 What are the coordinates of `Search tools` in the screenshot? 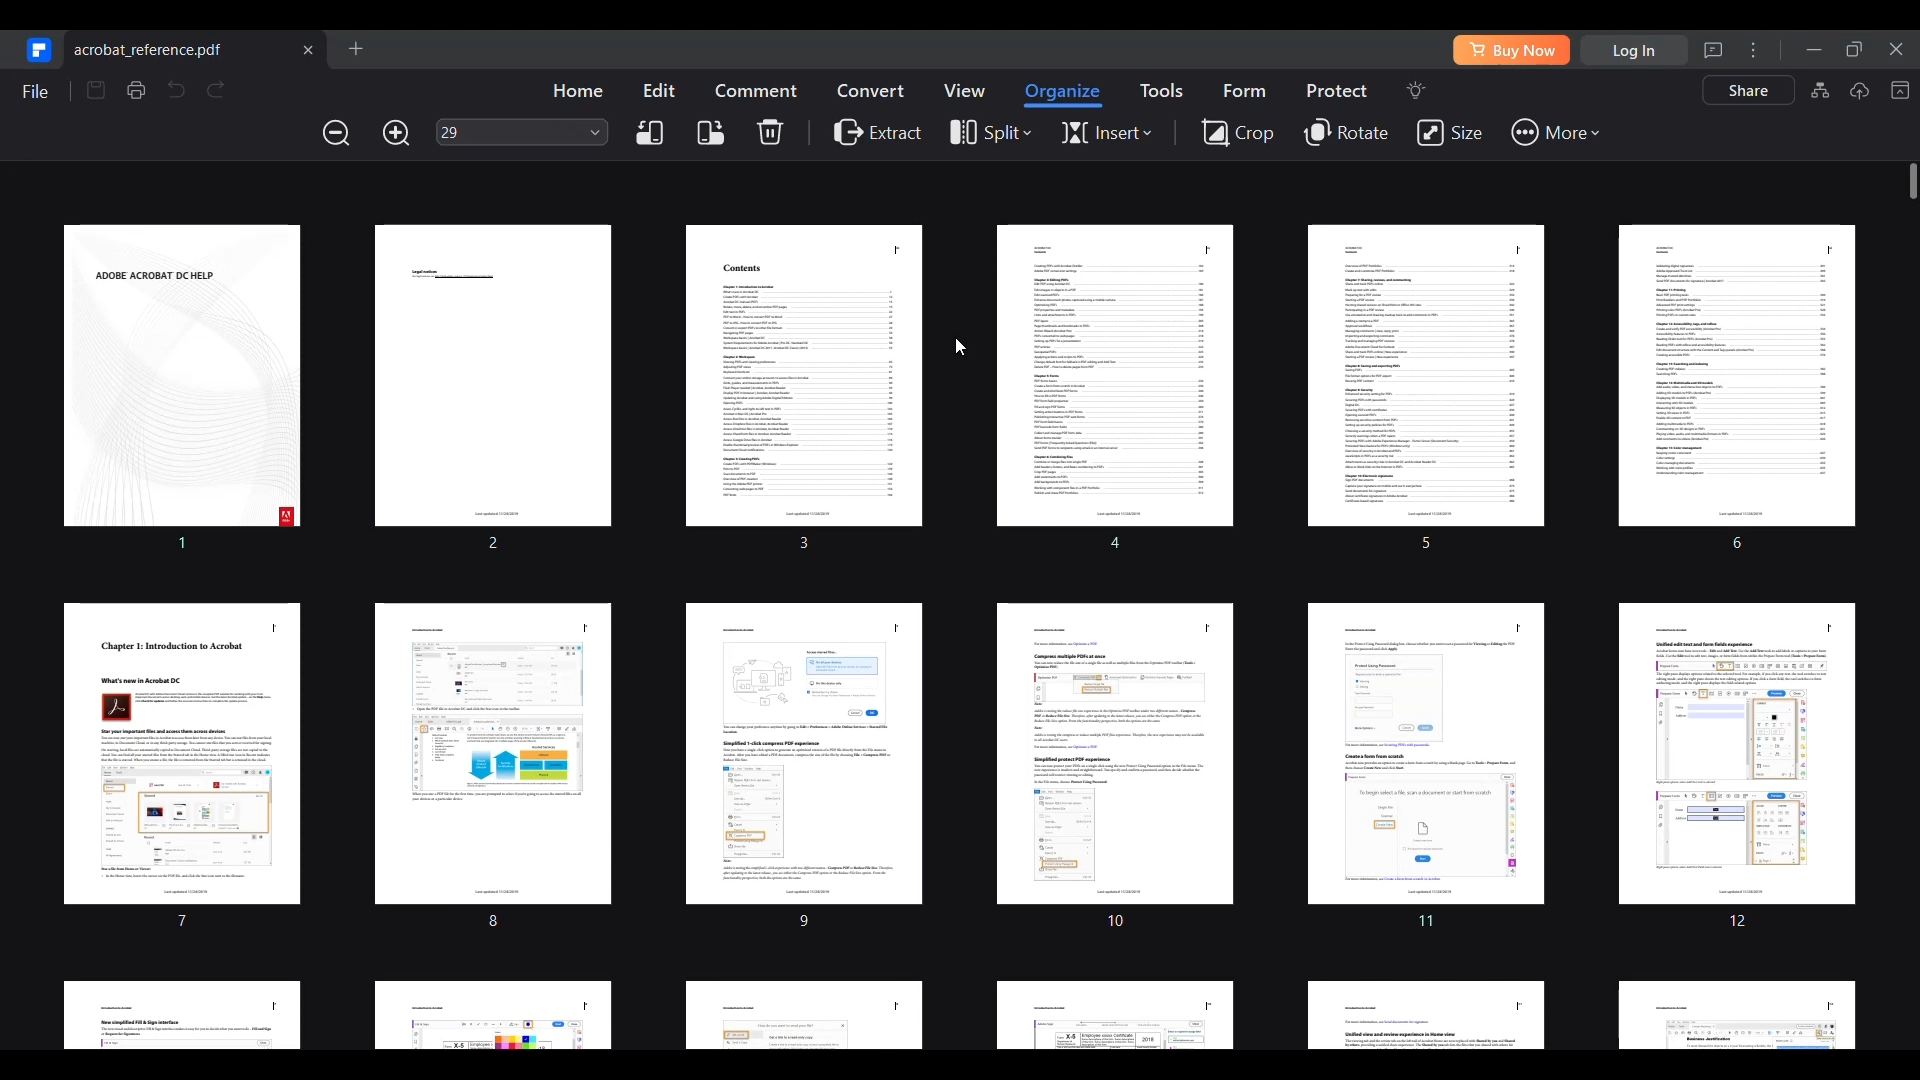 It's located at (1415, 90).